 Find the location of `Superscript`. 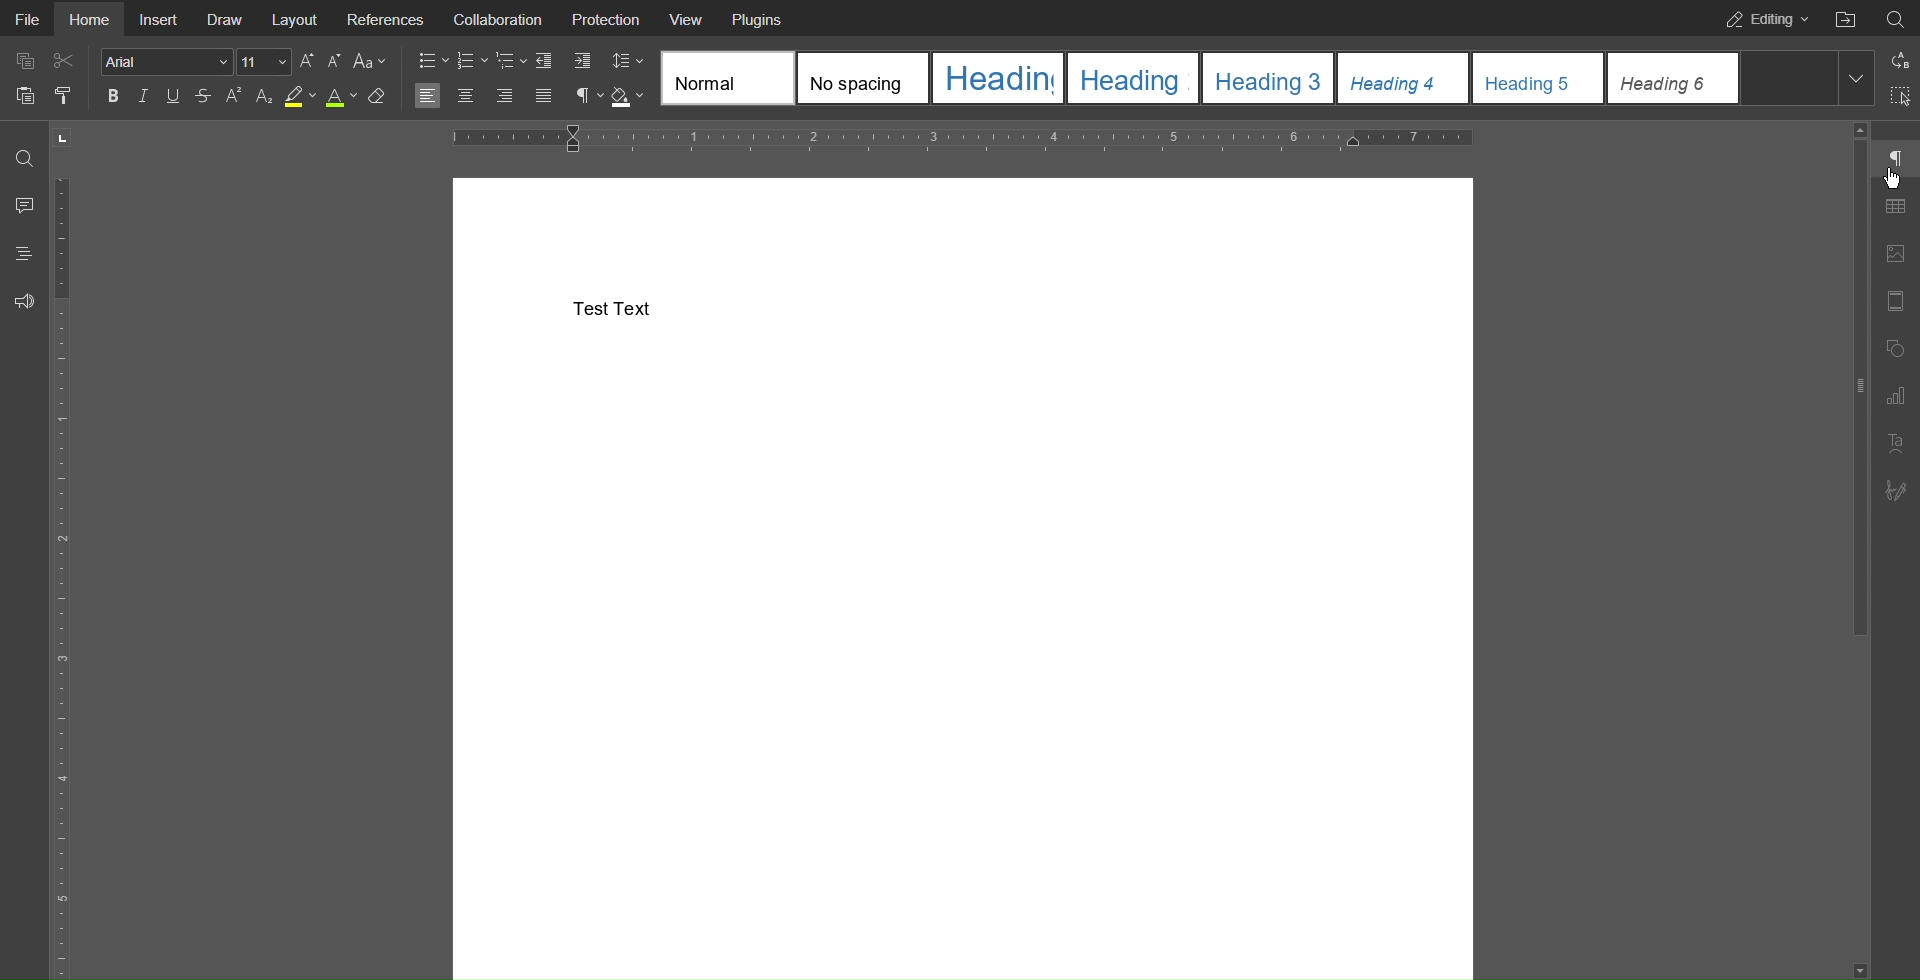

Superscript is located at coordinates (233, 97).